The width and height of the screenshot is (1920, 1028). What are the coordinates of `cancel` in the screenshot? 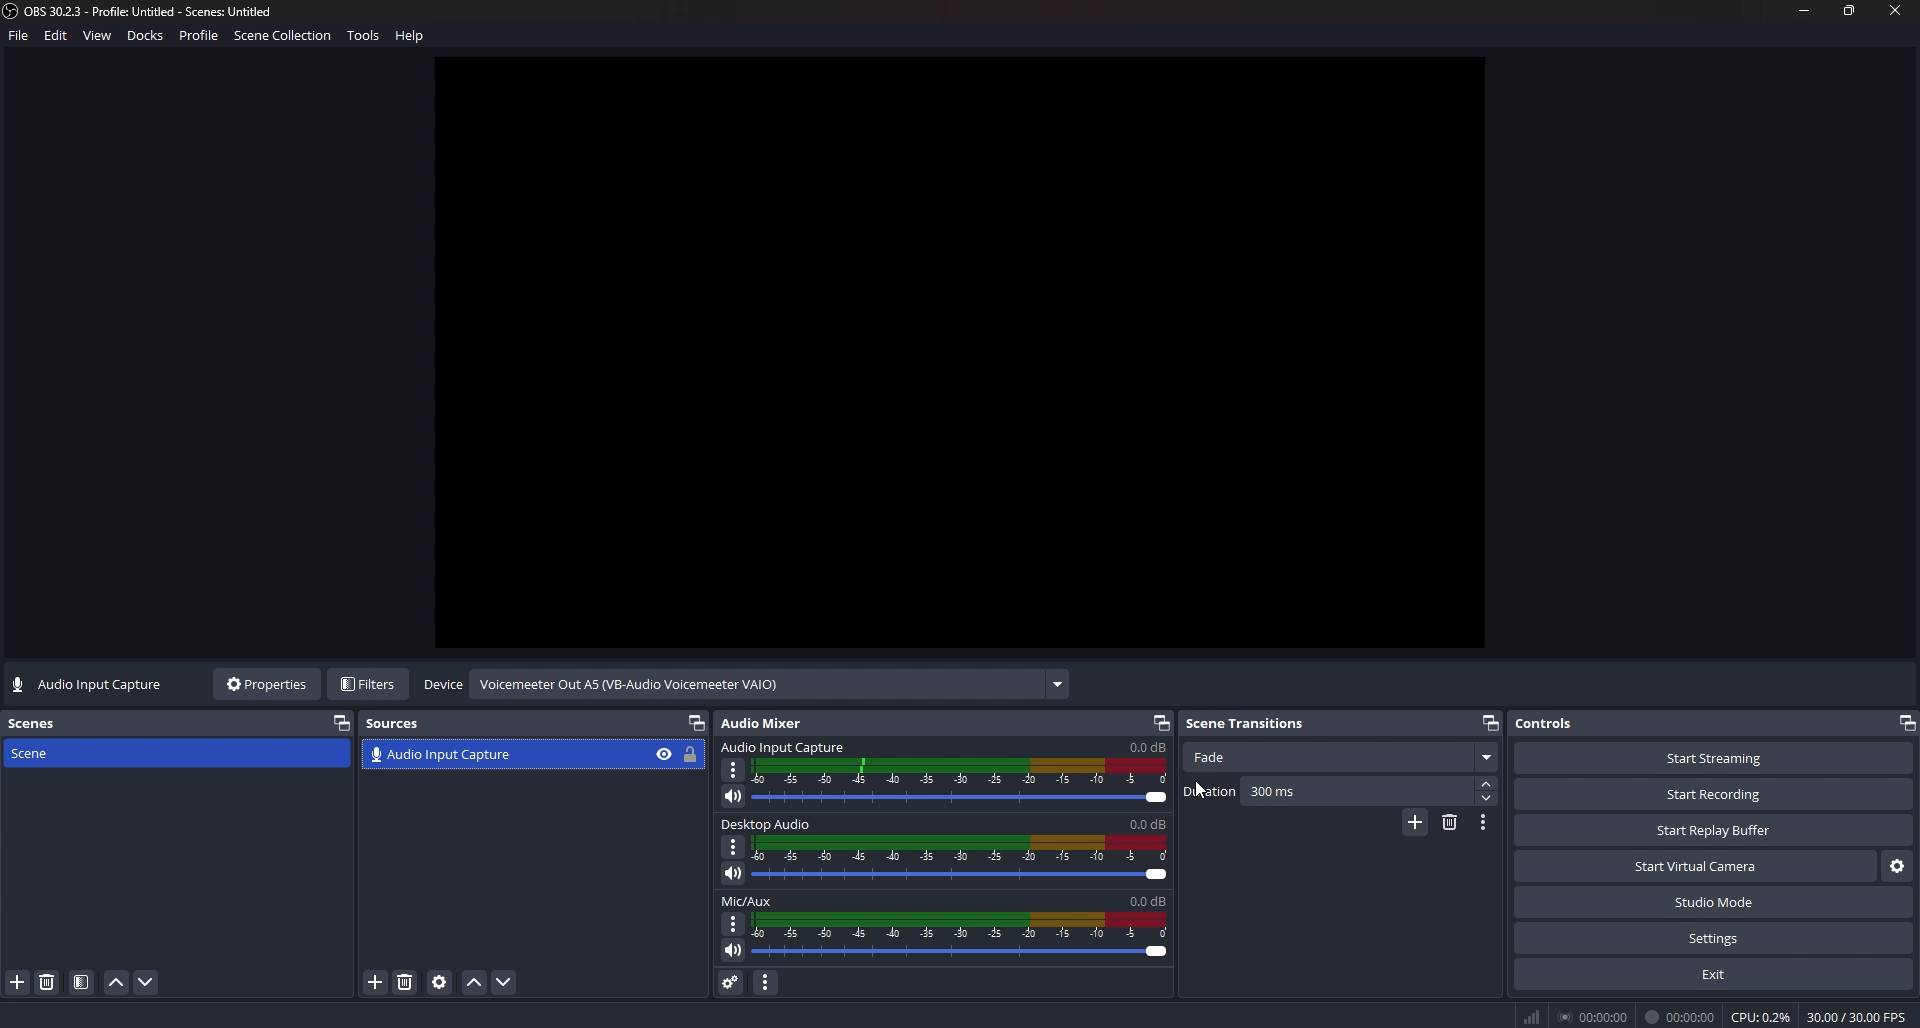 It's located at (960, 937).